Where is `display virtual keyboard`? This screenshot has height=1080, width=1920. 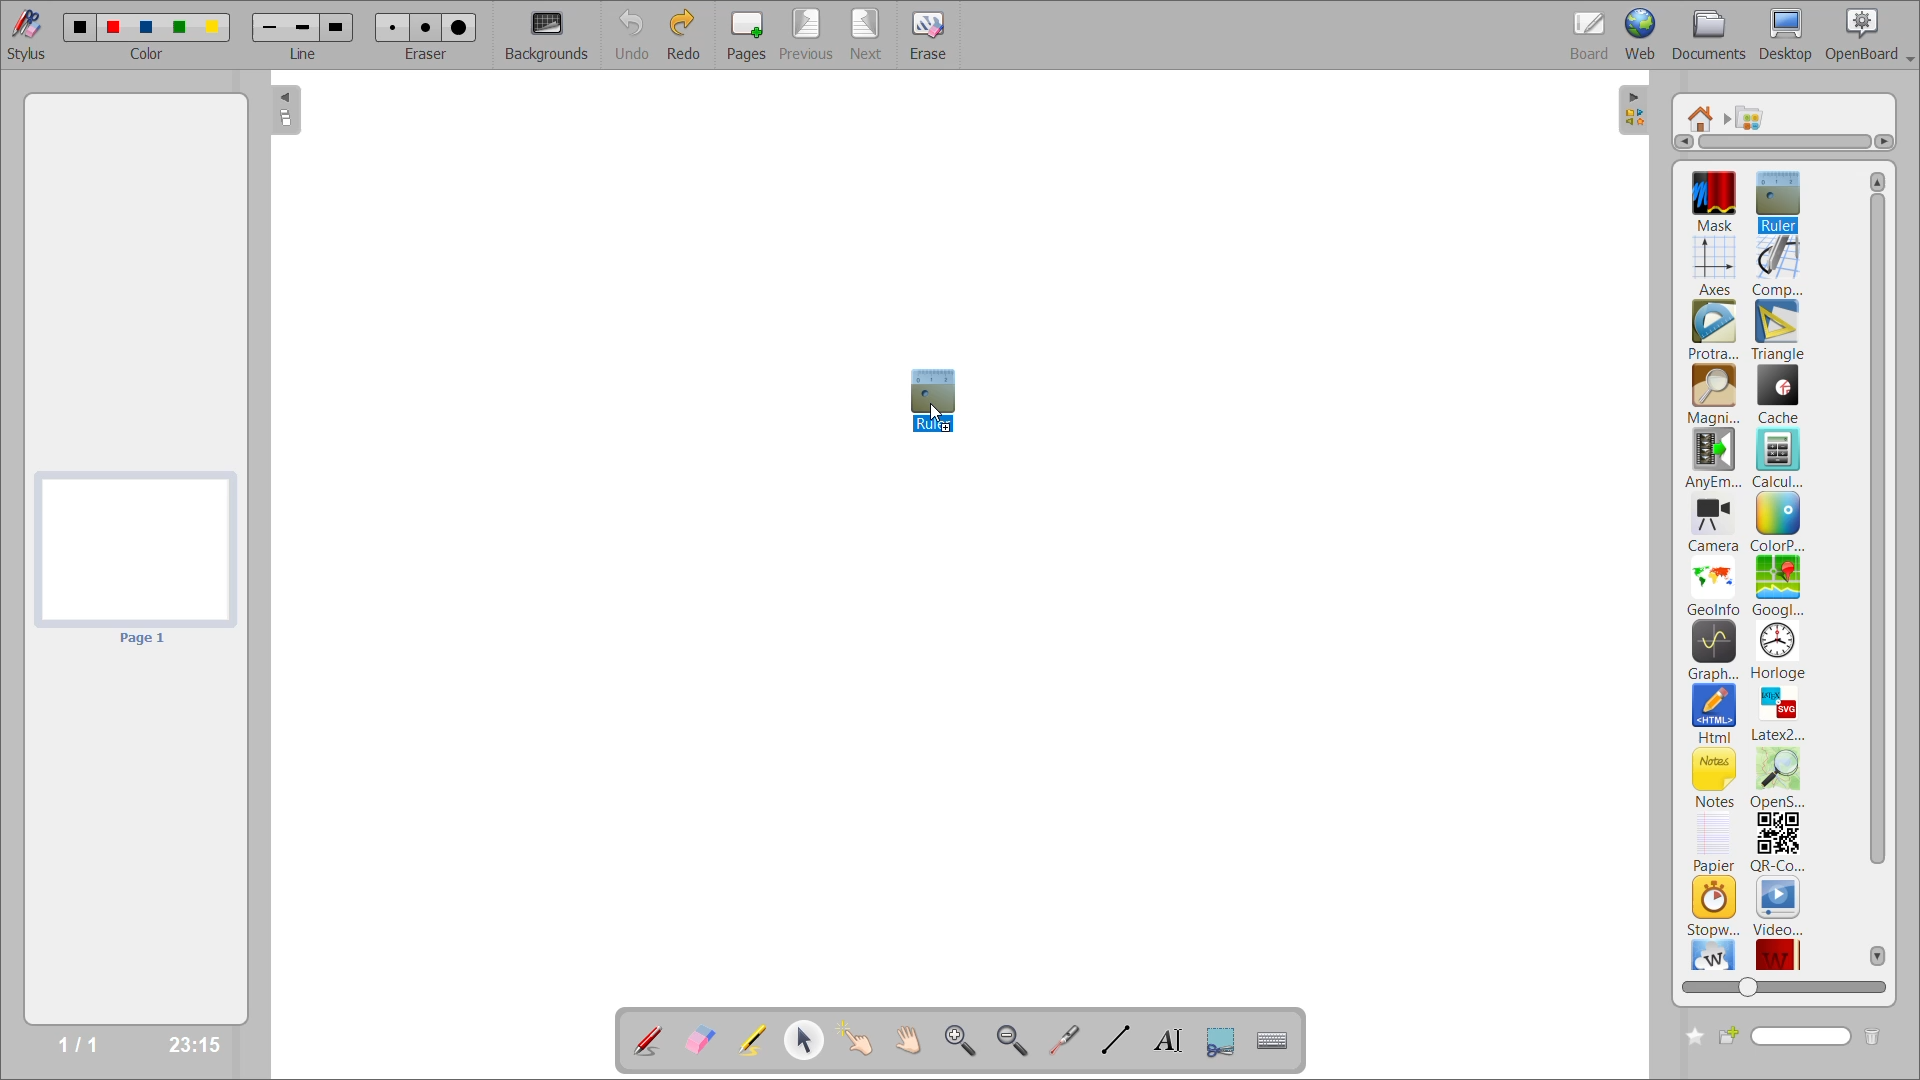 display virtual keyboard is located at coordinates (1276, 1040).